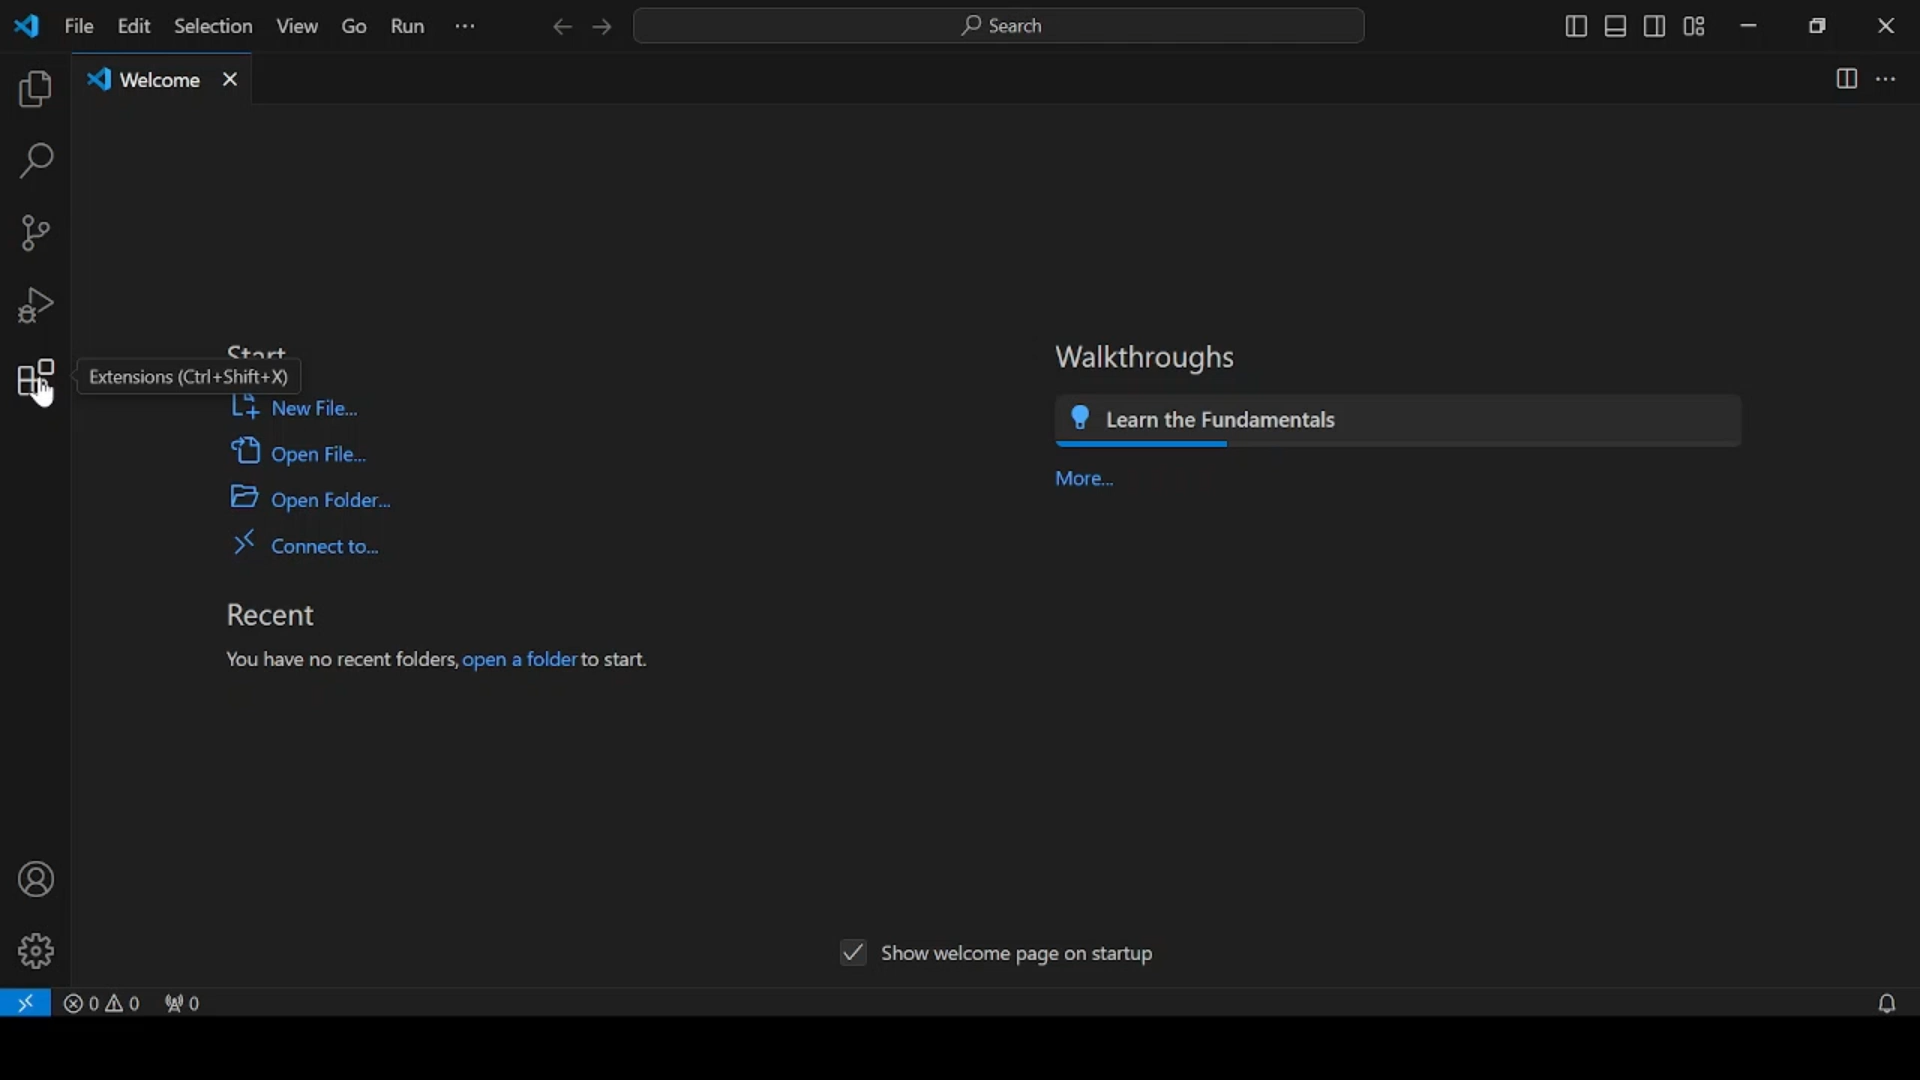 The width and height of the screenshot is (1920, 1080). I want to click on toggle primary sidebar, so click(1574, 27).